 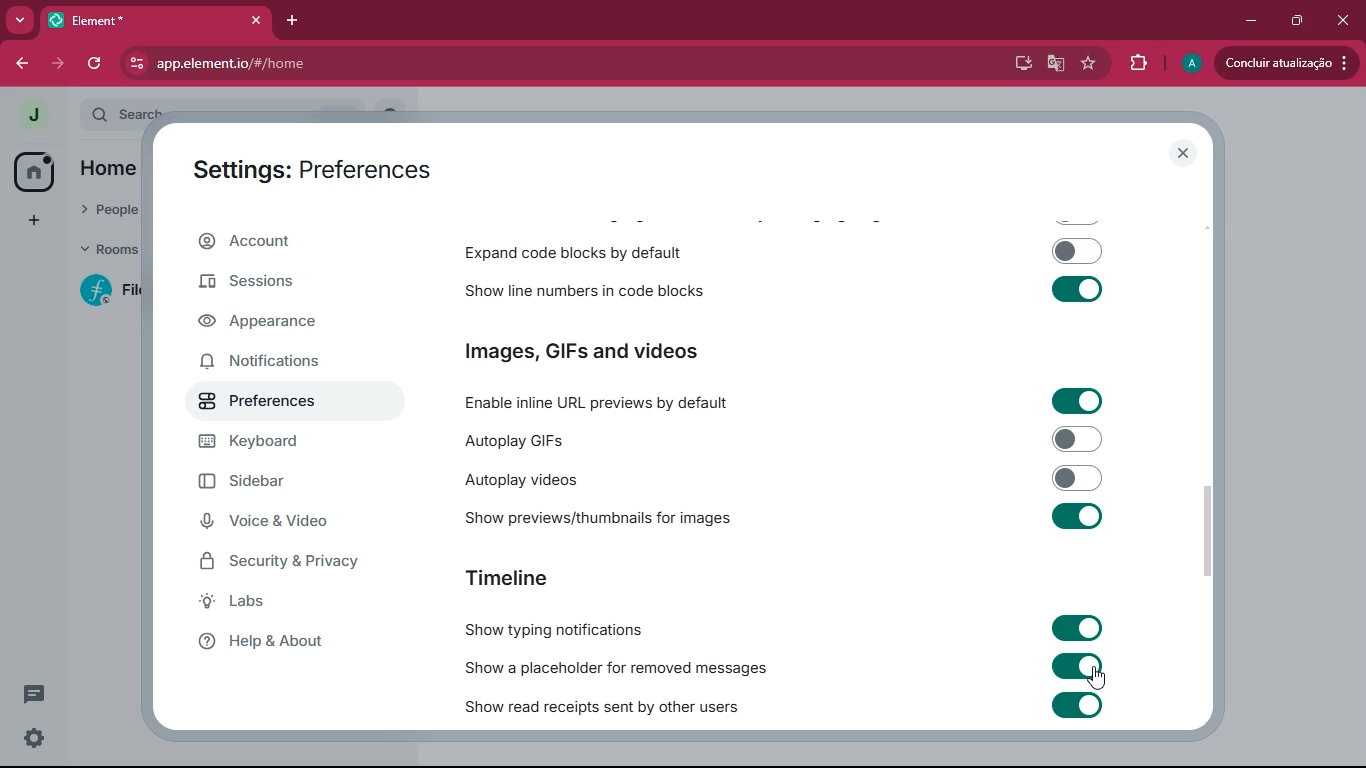 I want to click on show read receipts sent by other users, so click(x=630, y=705).